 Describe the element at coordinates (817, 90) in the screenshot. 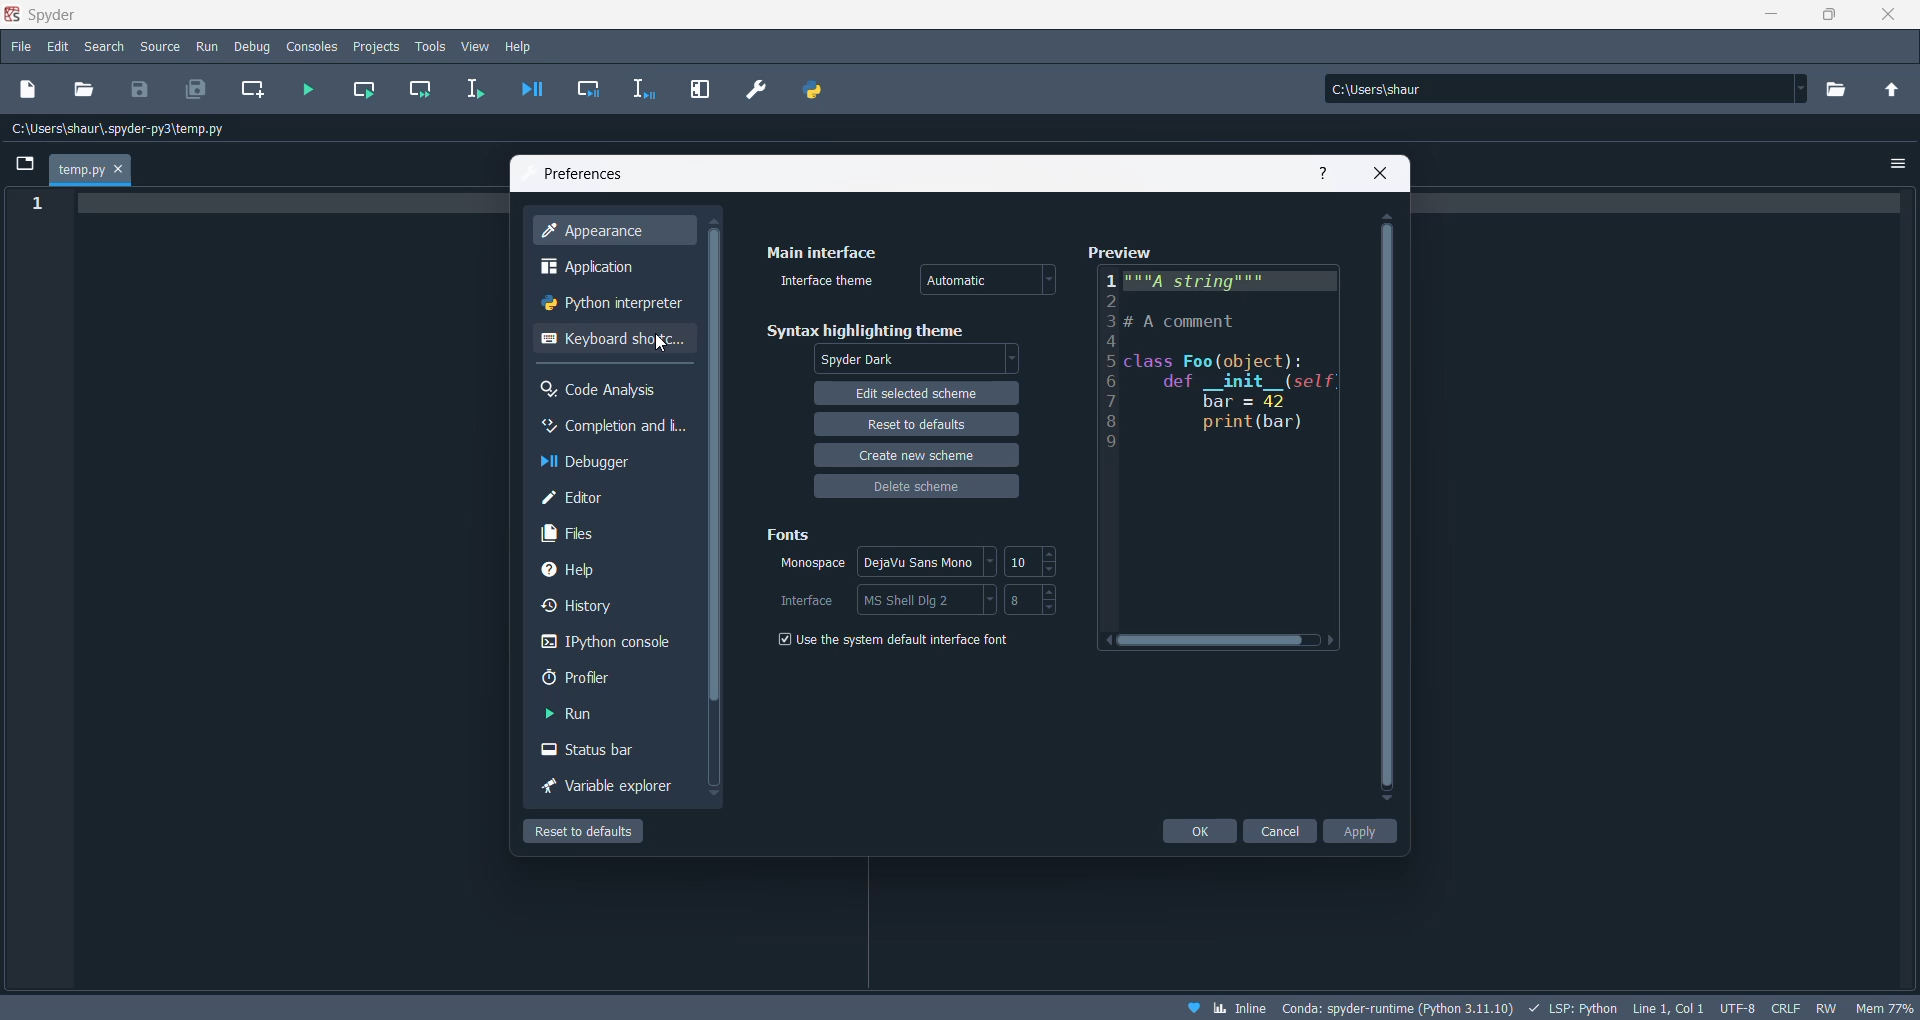

I see `PYTHONPATH MANAGER` at that location.